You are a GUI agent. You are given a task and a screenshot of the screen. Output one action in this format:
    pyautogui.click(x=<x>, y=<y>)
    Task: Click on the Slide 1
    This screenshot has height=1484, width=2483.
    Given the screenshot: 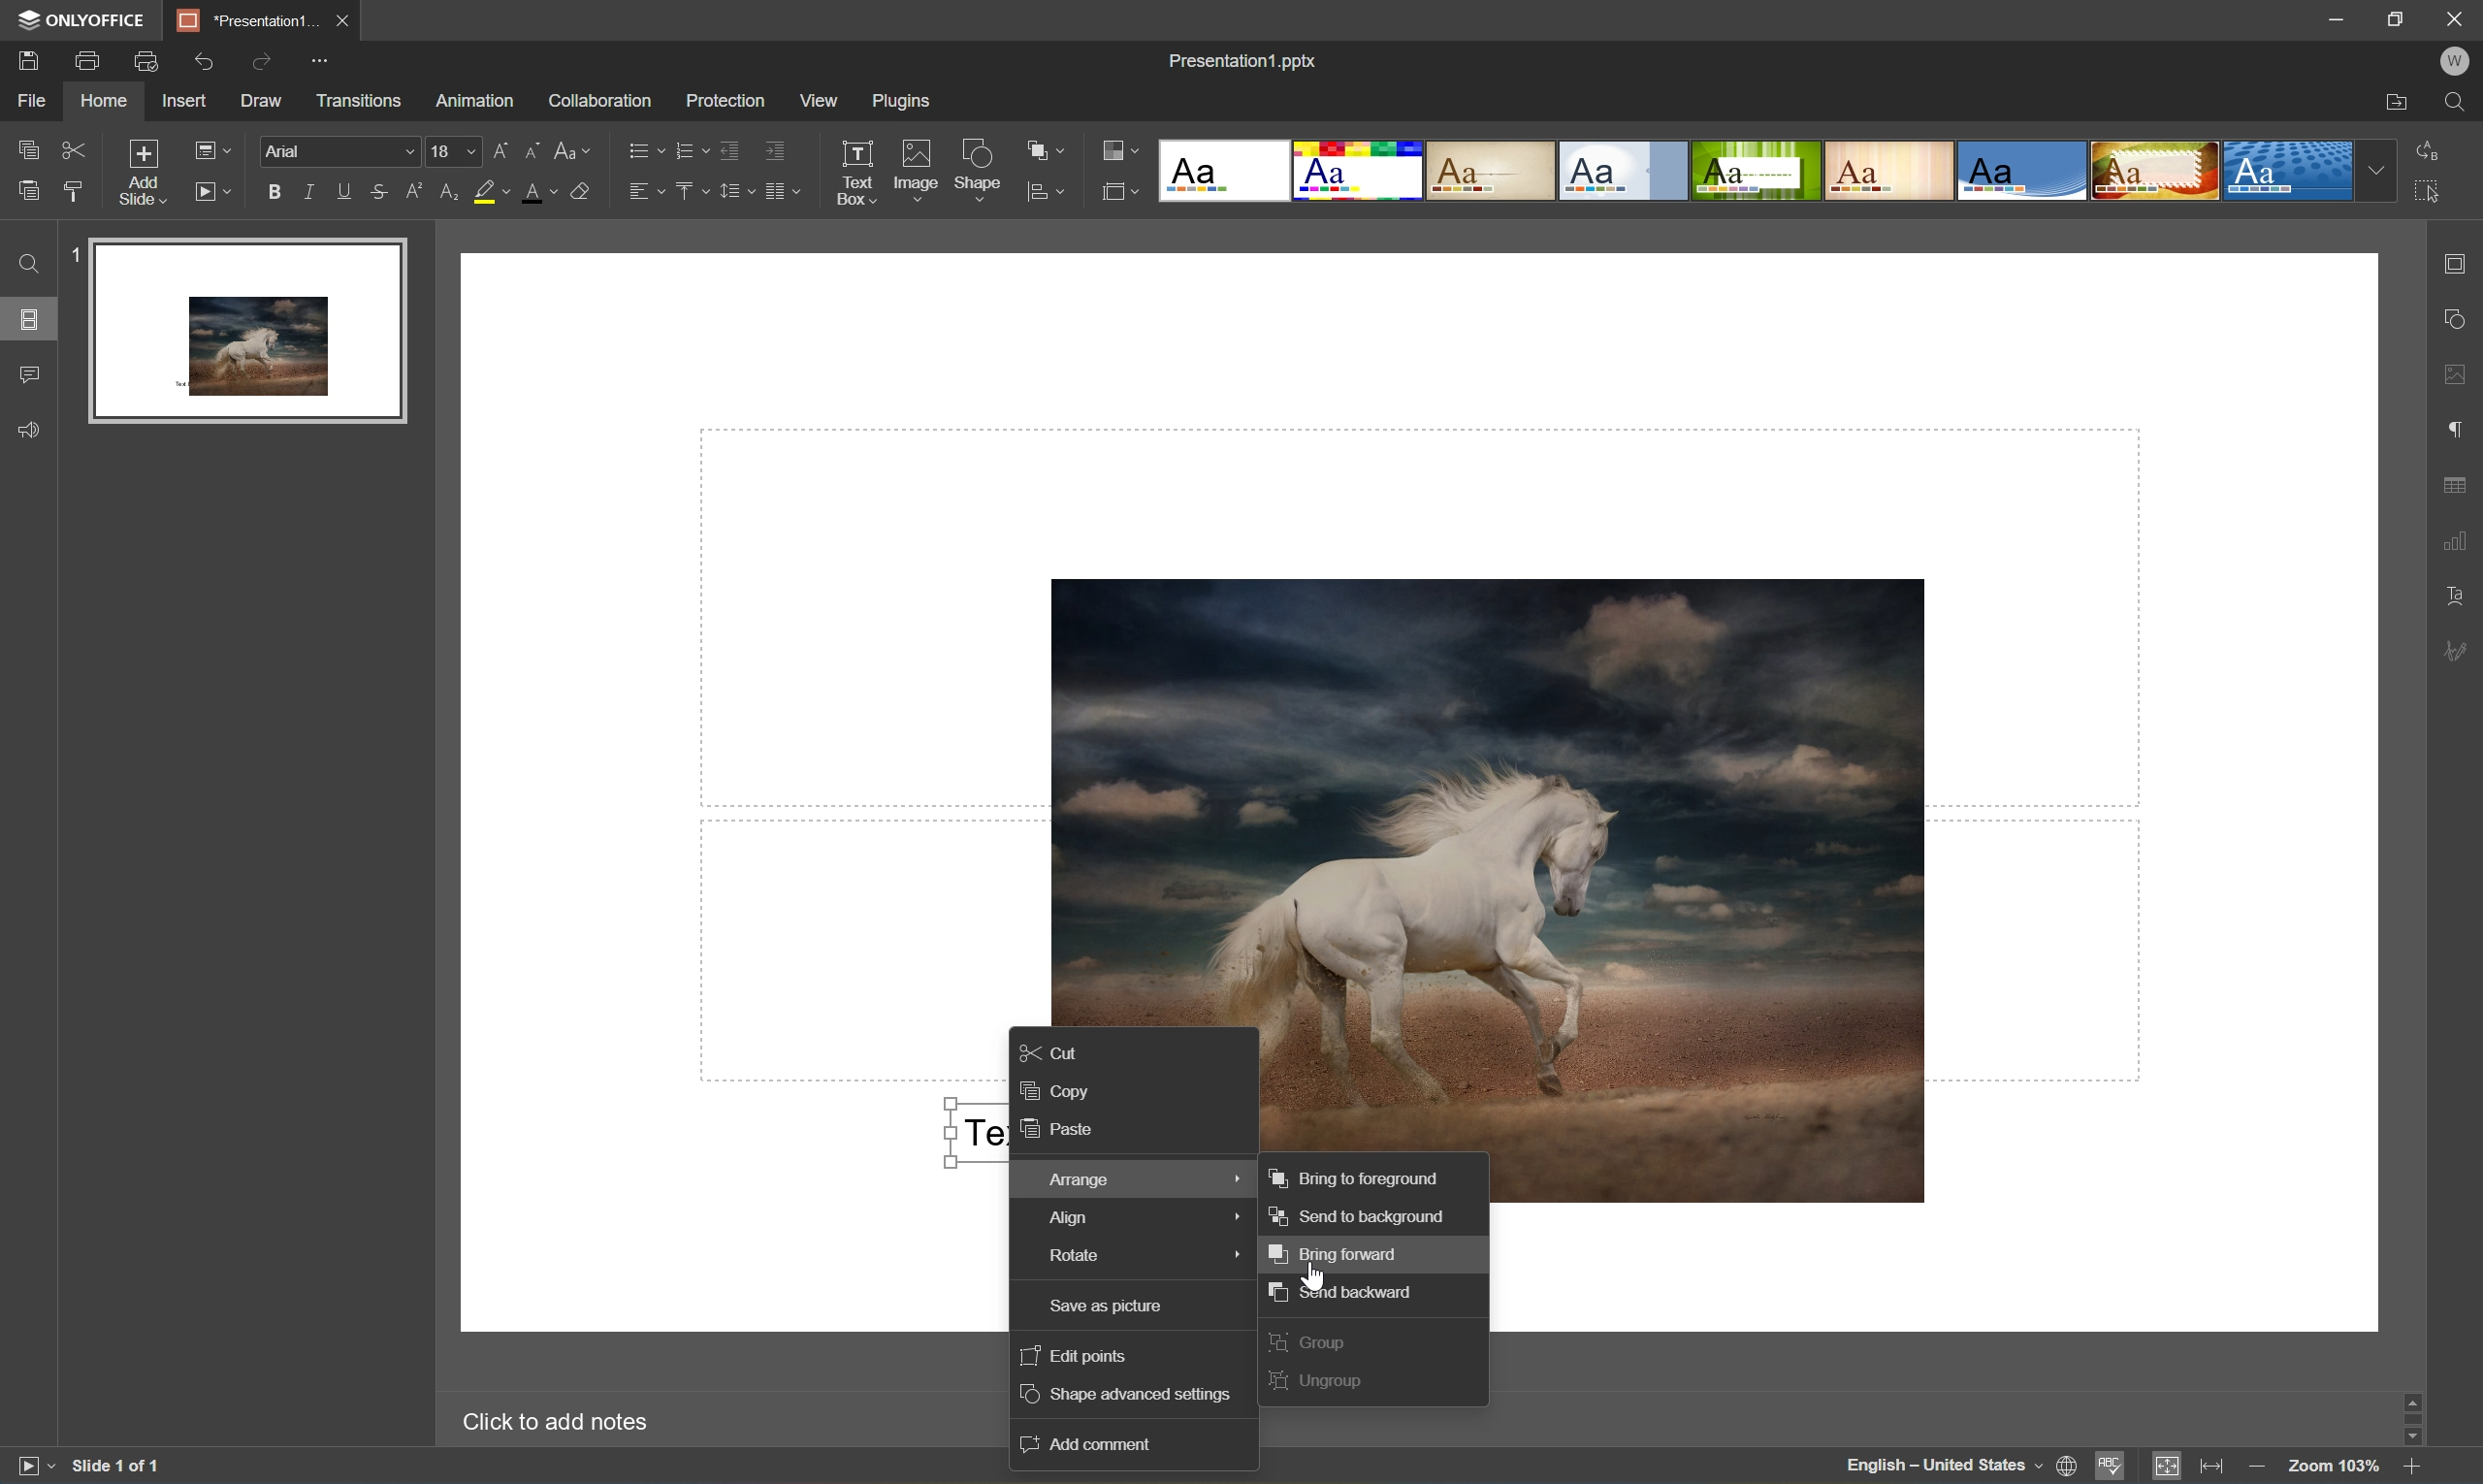 What is the action you would take?
    pyautogui.click(x=233, y=329)
    